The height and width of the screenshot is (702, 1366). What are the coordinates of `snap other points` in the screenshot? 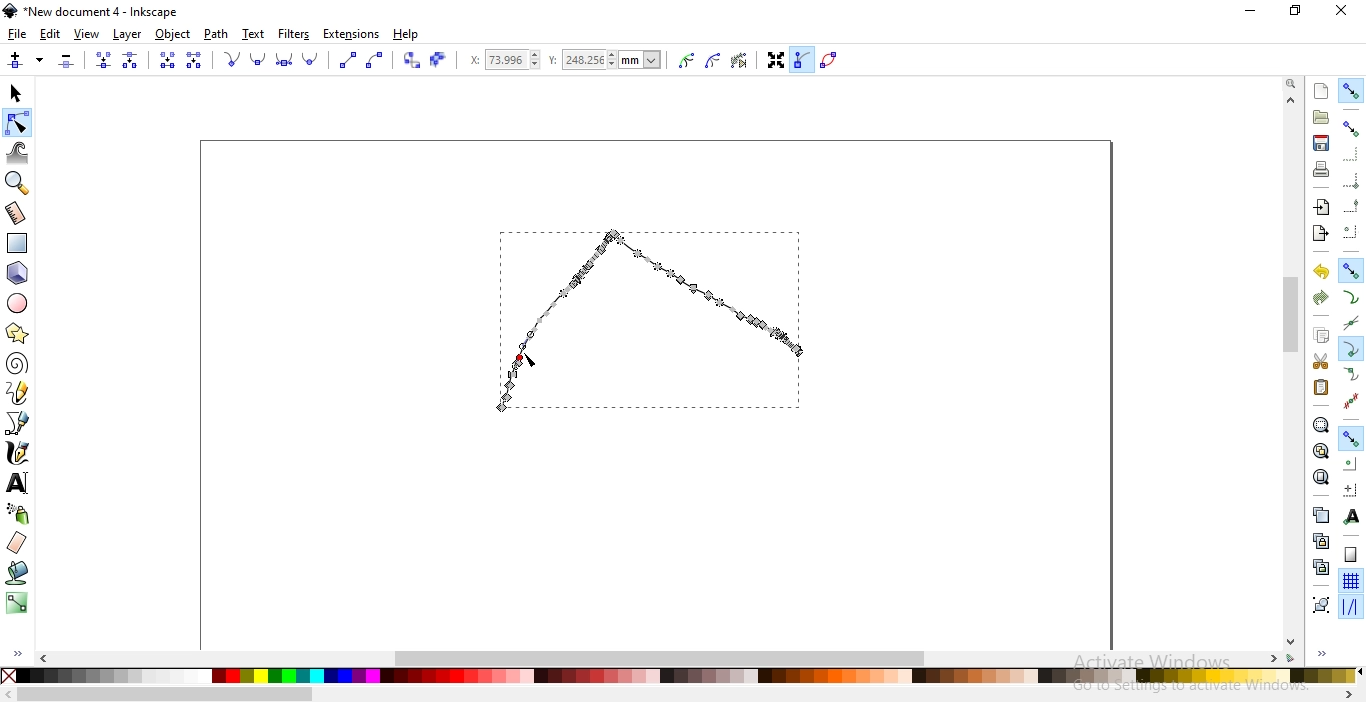 It's located at (1351, 437).